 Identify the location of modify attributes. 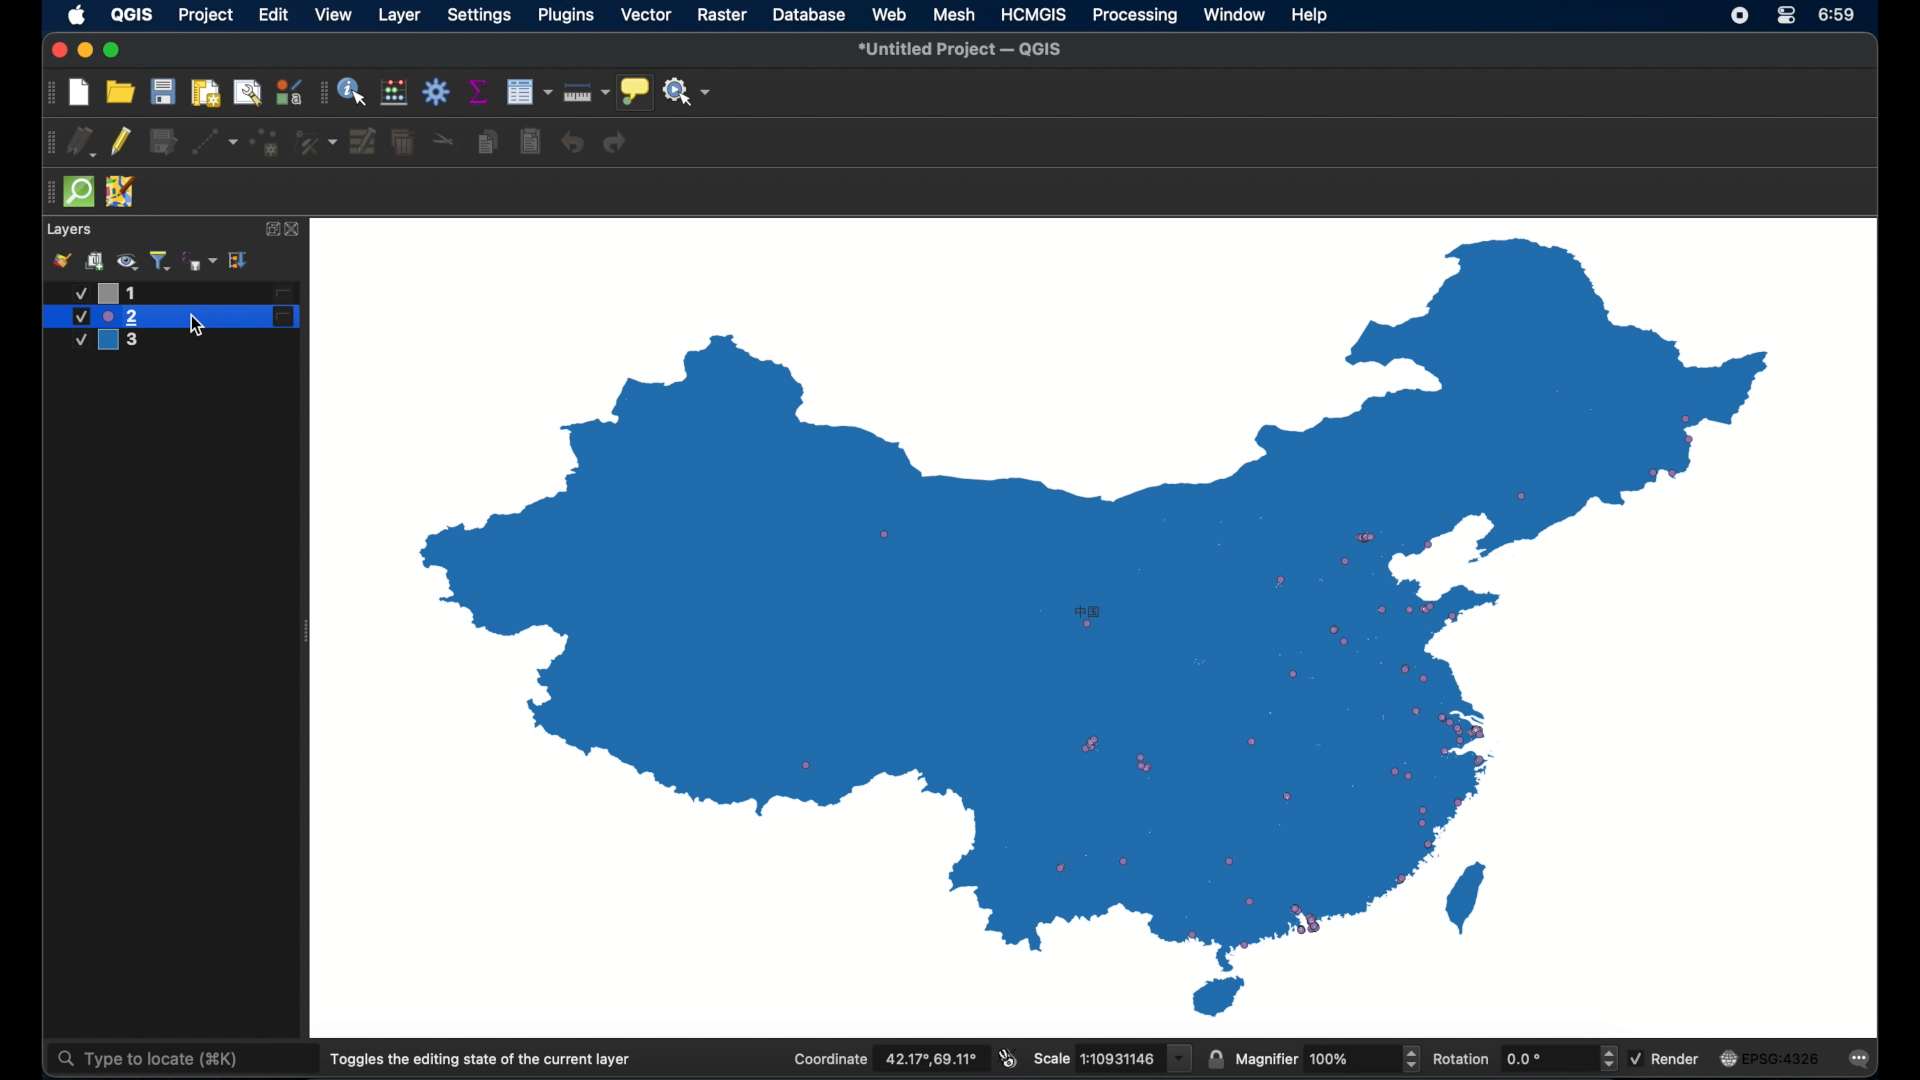
(363, 141).